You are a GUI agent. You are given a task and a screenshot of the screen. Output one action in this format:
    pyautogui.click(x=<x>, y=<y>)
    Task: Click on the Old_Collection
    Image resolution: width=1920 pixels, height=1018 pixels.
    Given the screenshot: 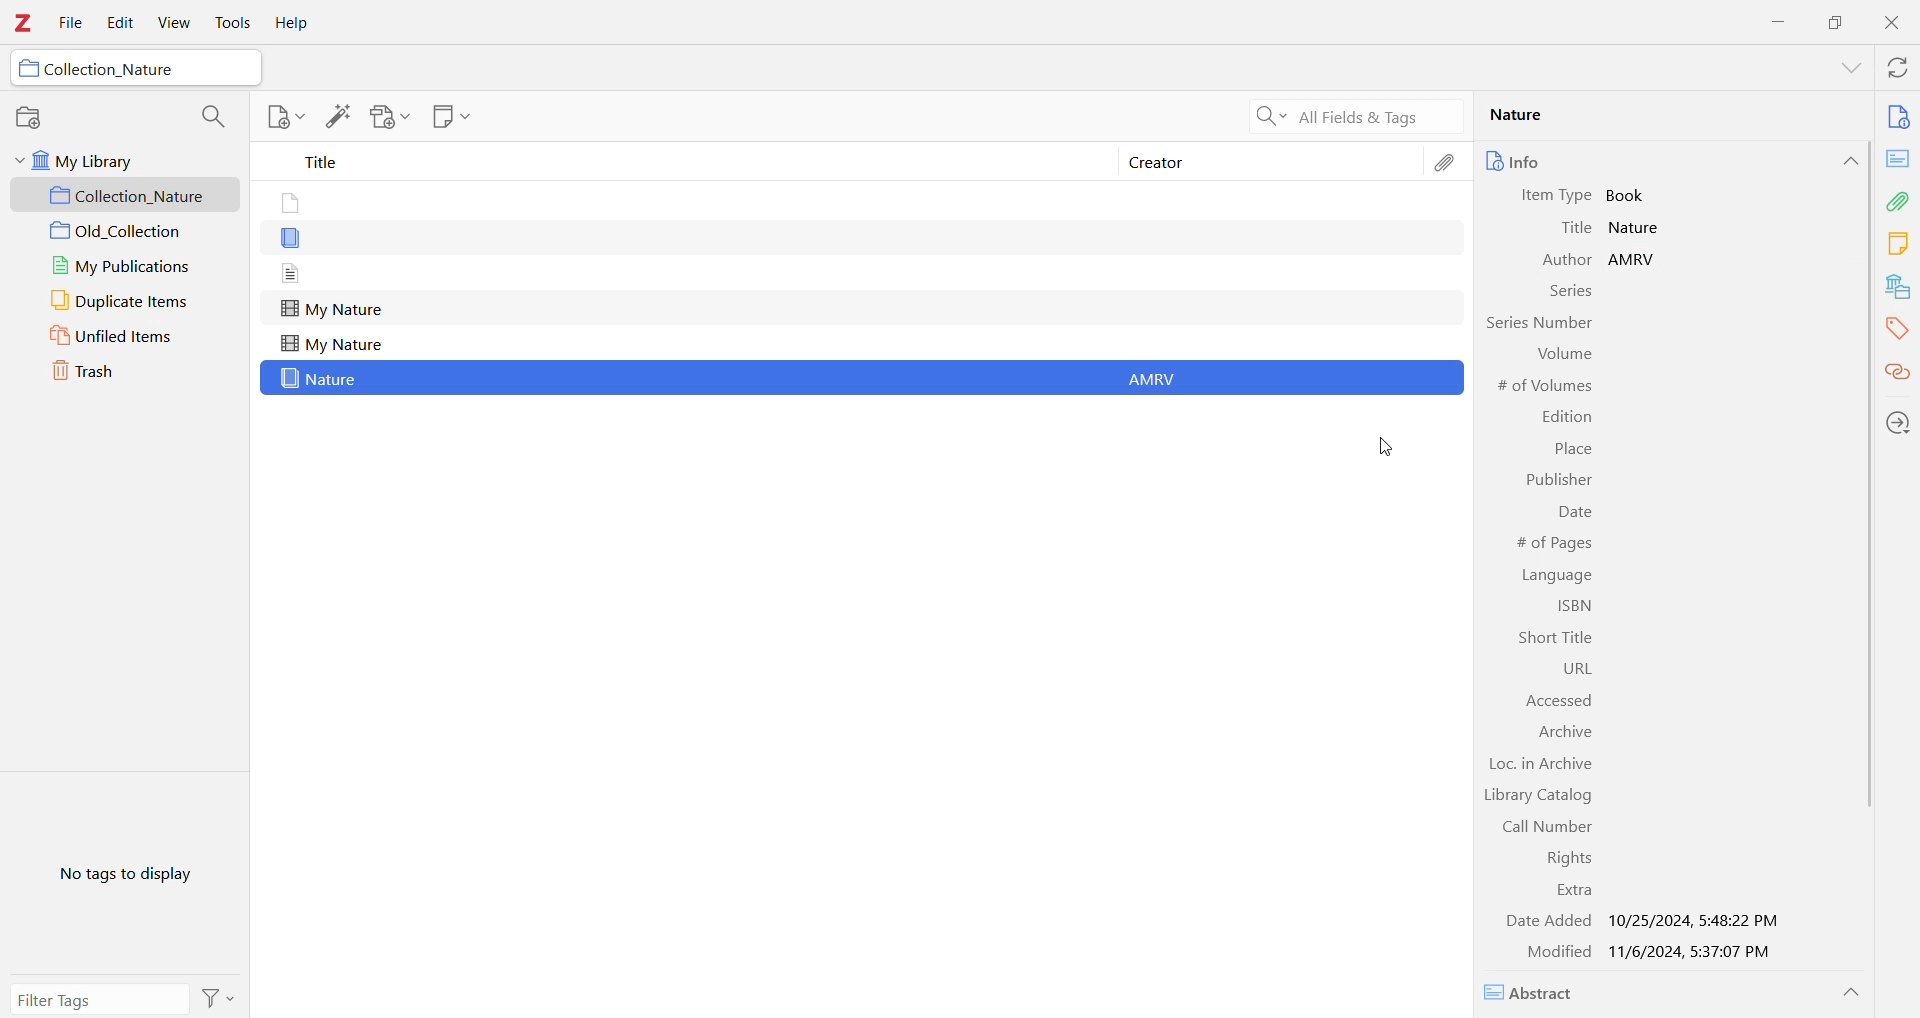 What is the action you would take?
    pyautogui.click(x=127, y=232)
    